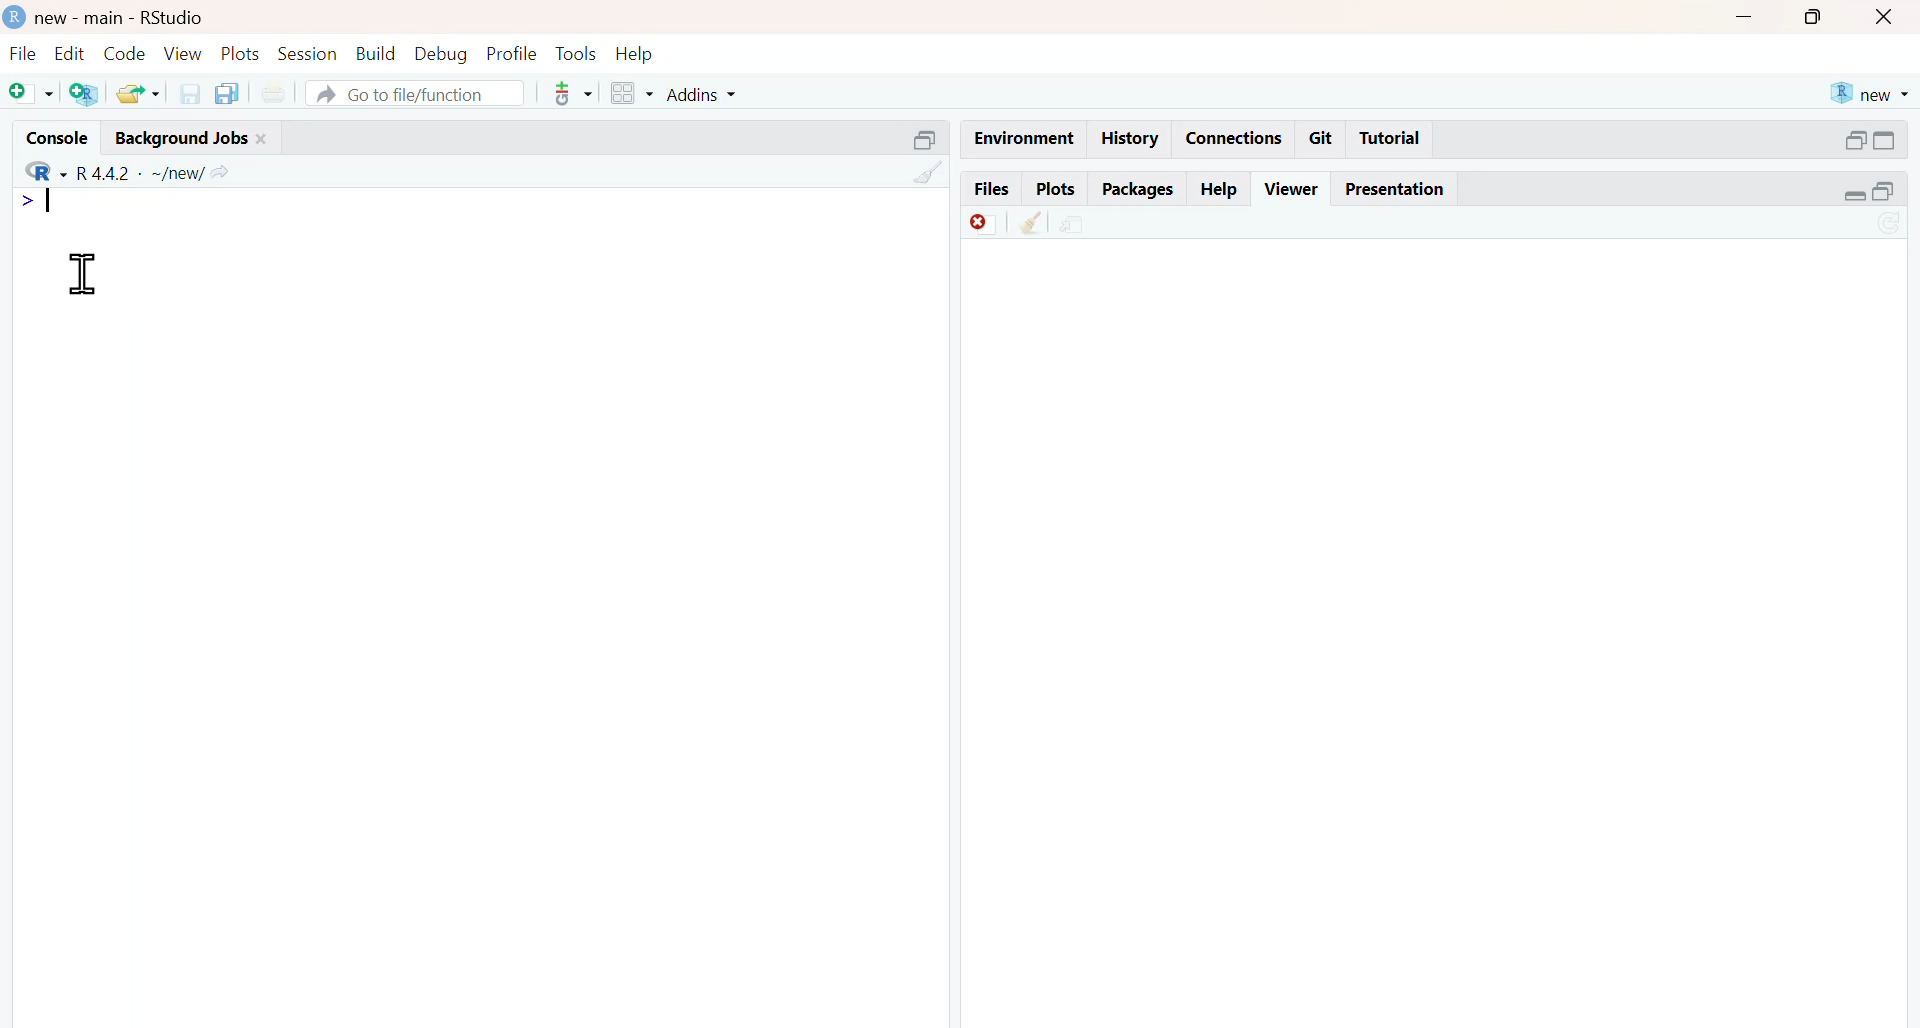  What do you see at coordinates (1856, 195) in the screenshot?
I see `expand/collapse` at bounding box center [1856, 195].